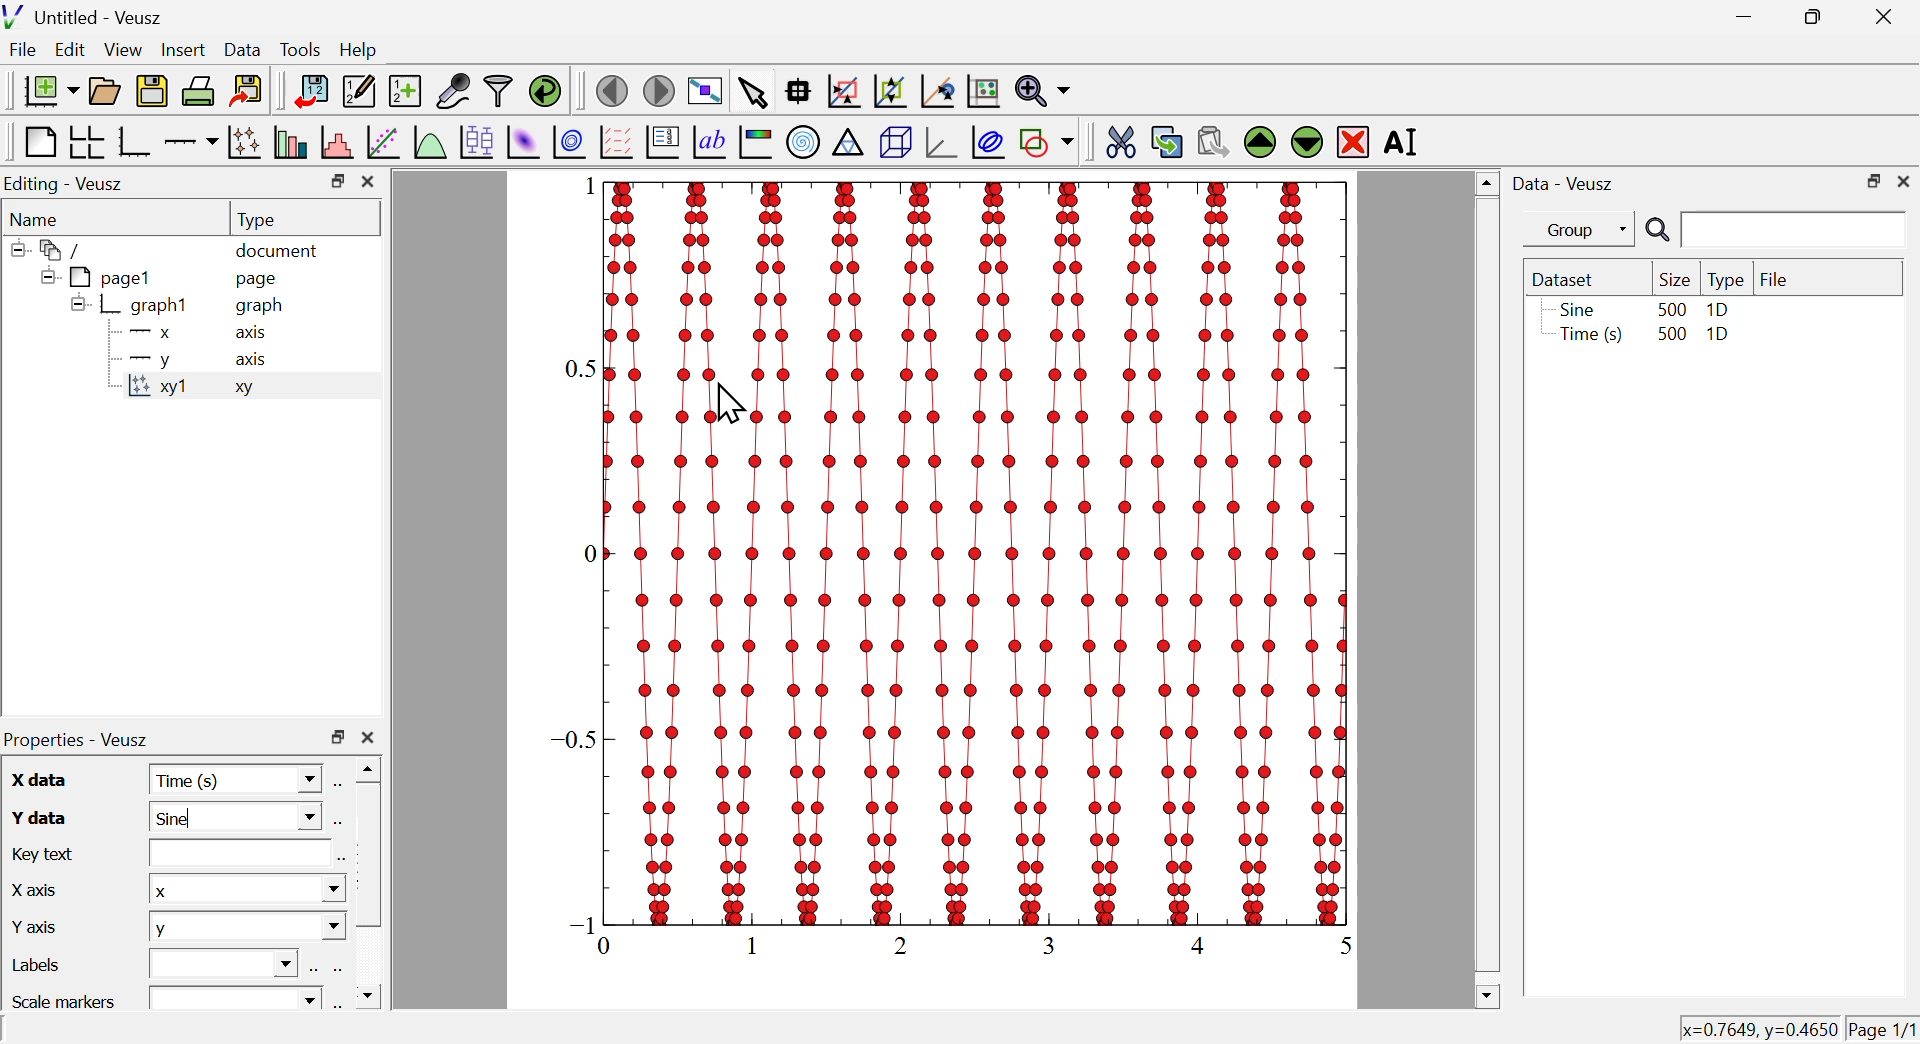 The height and width of the screenshot is (1044, 1920). What do you see at coordinates (1337, 942) in the screenshot?
I see `5` at bounding box center [1337, 942].